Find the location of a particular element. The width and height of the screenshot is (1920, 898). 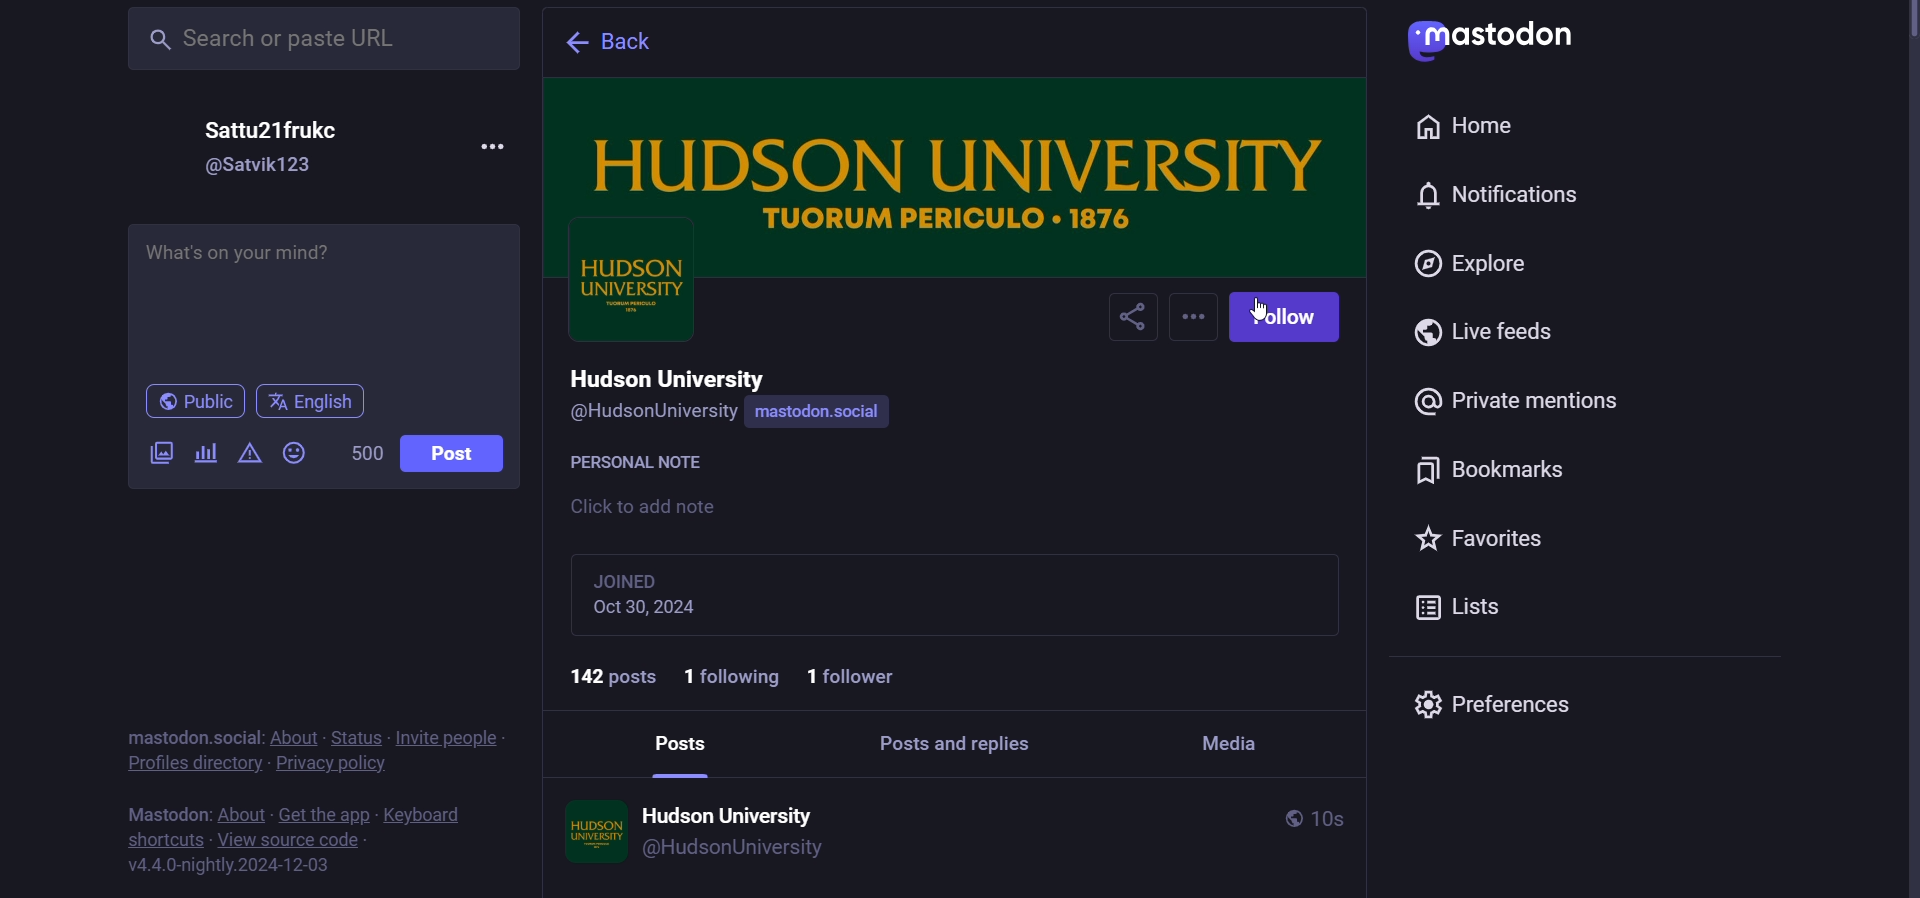

What's on your mind? is located at coordinates (324, 303).